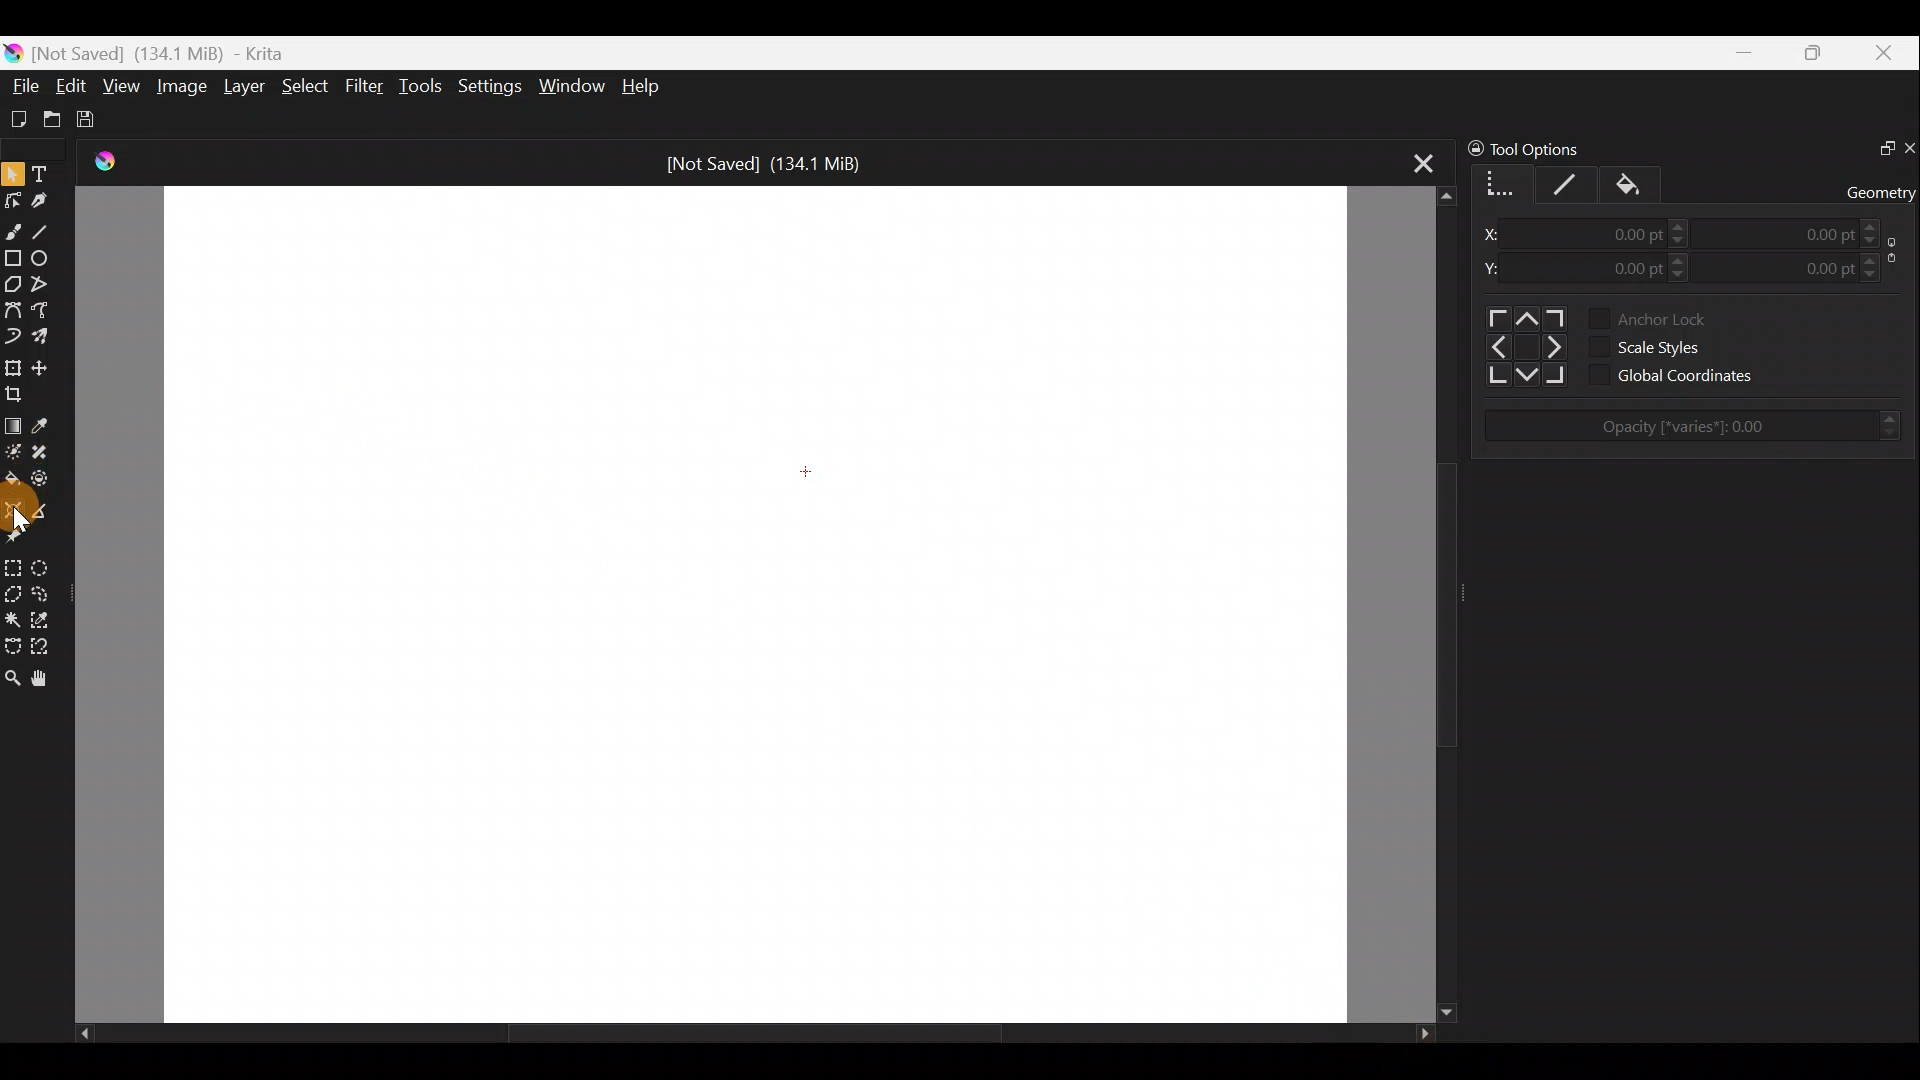  I want to click on 0.00pt, so click(1814, 265).